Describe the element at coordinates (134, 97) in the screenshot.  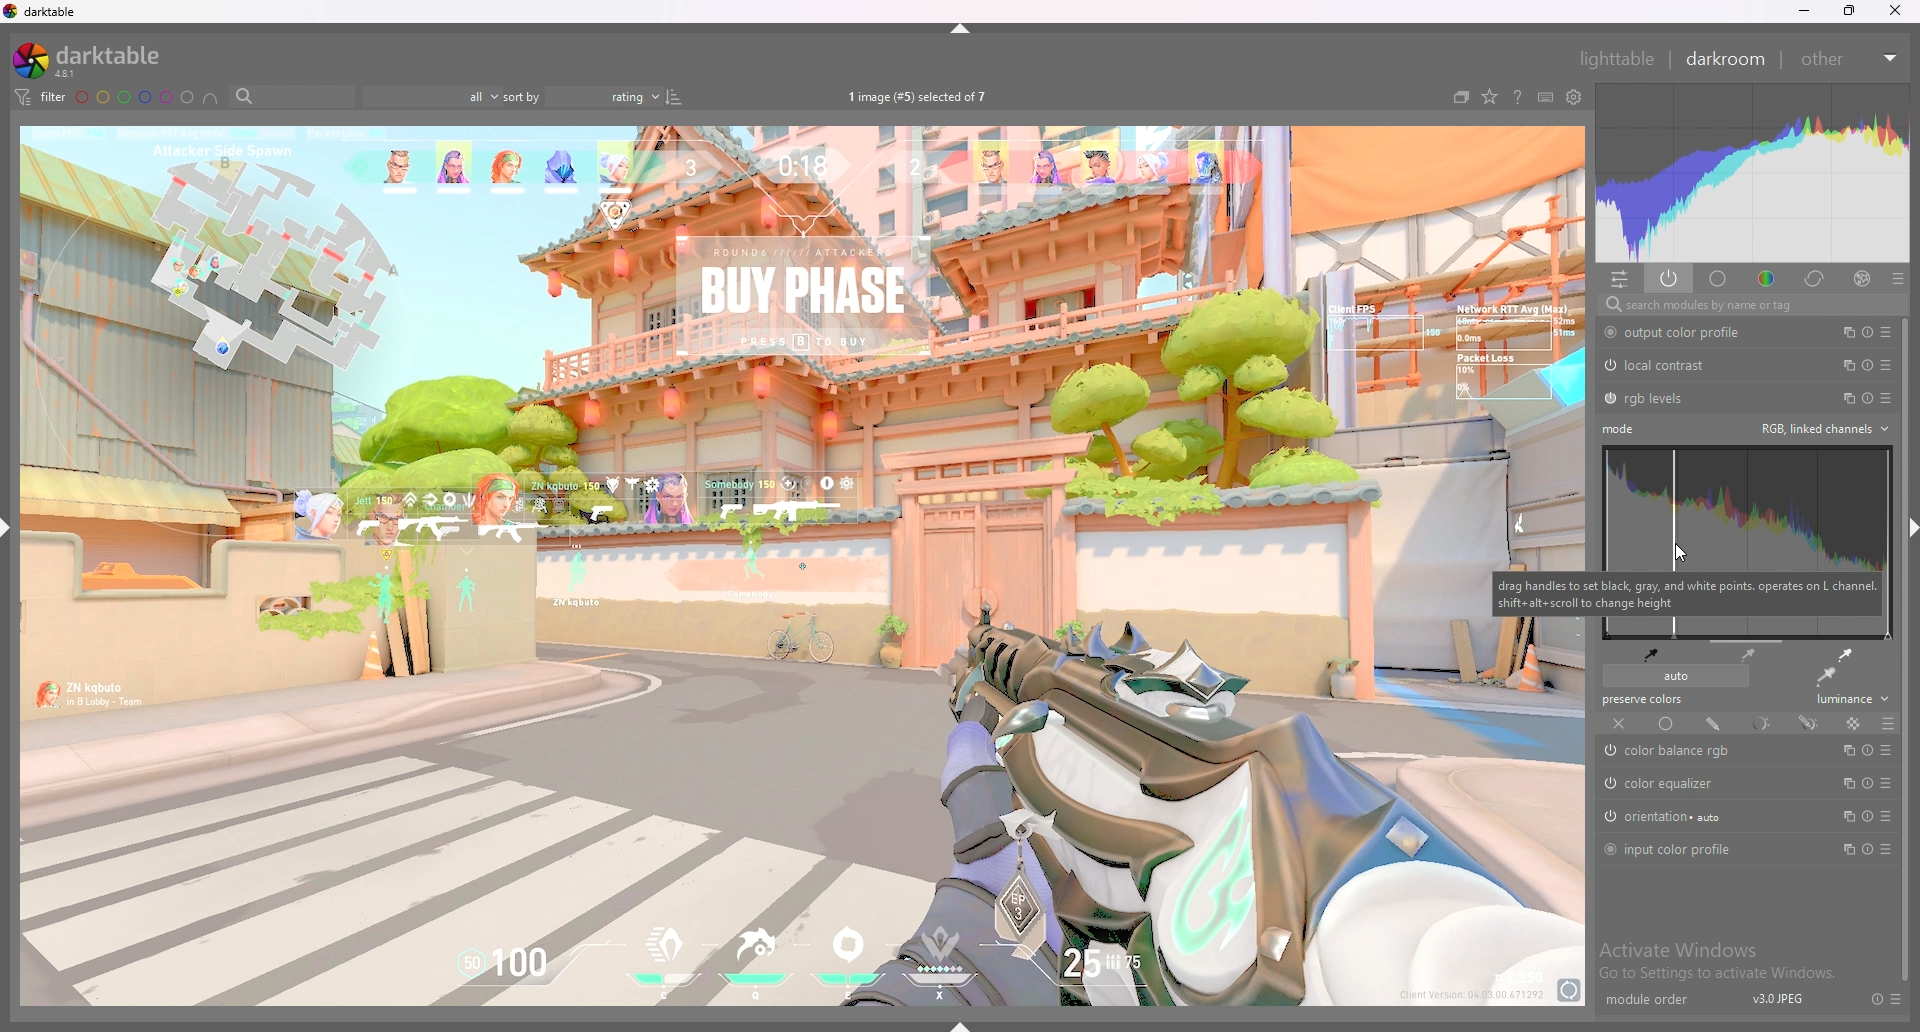
I see `color labels` at that location.